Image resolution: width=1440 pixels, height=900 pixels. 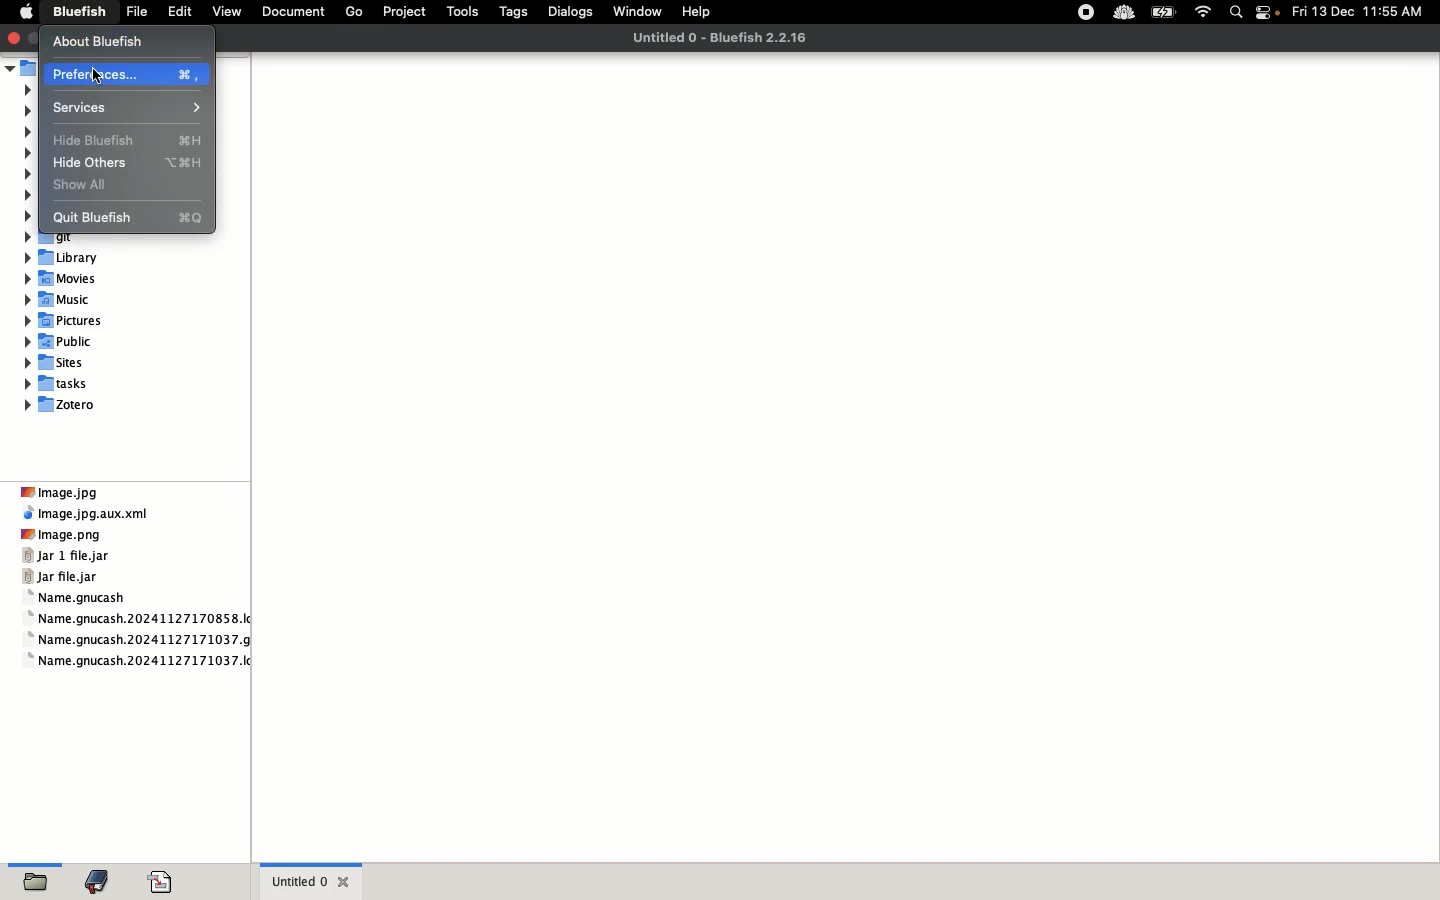 I want to click on zotero, so click(x=66, y=405).